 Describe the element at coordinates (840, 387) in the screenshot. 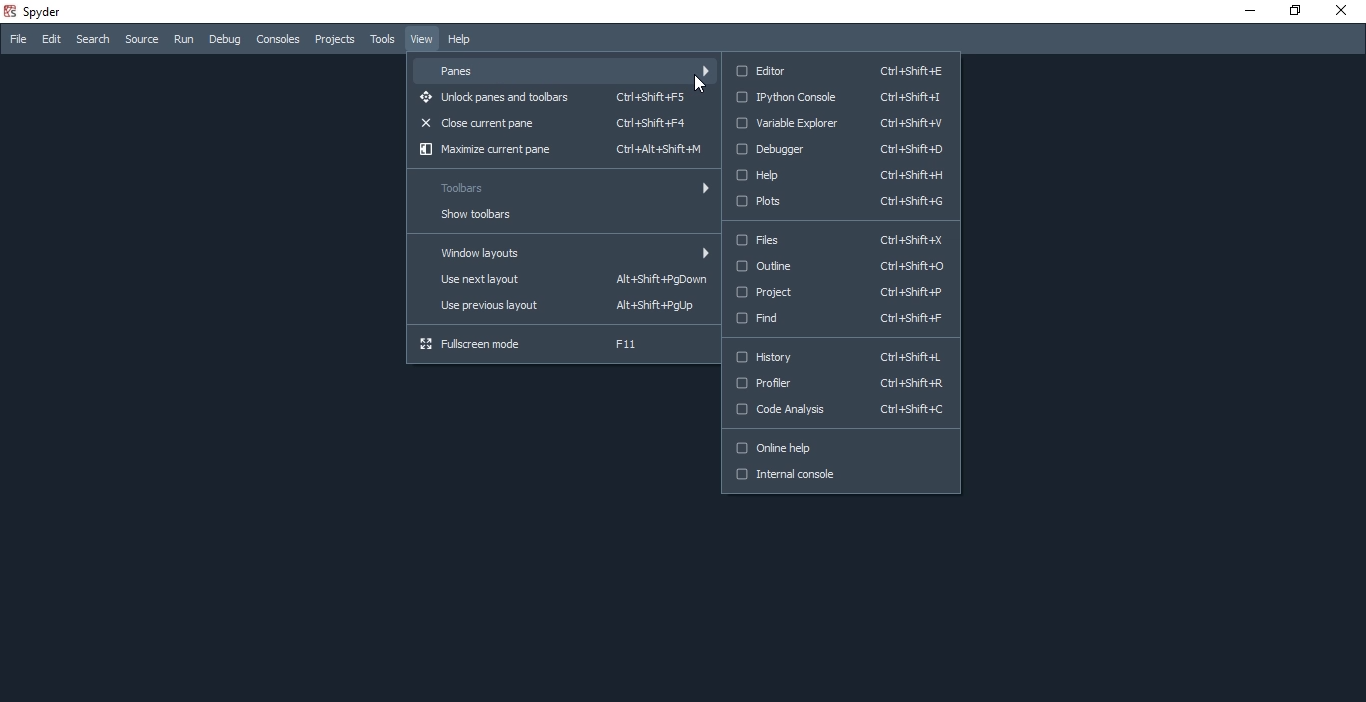

I see `Profiler` at that location.